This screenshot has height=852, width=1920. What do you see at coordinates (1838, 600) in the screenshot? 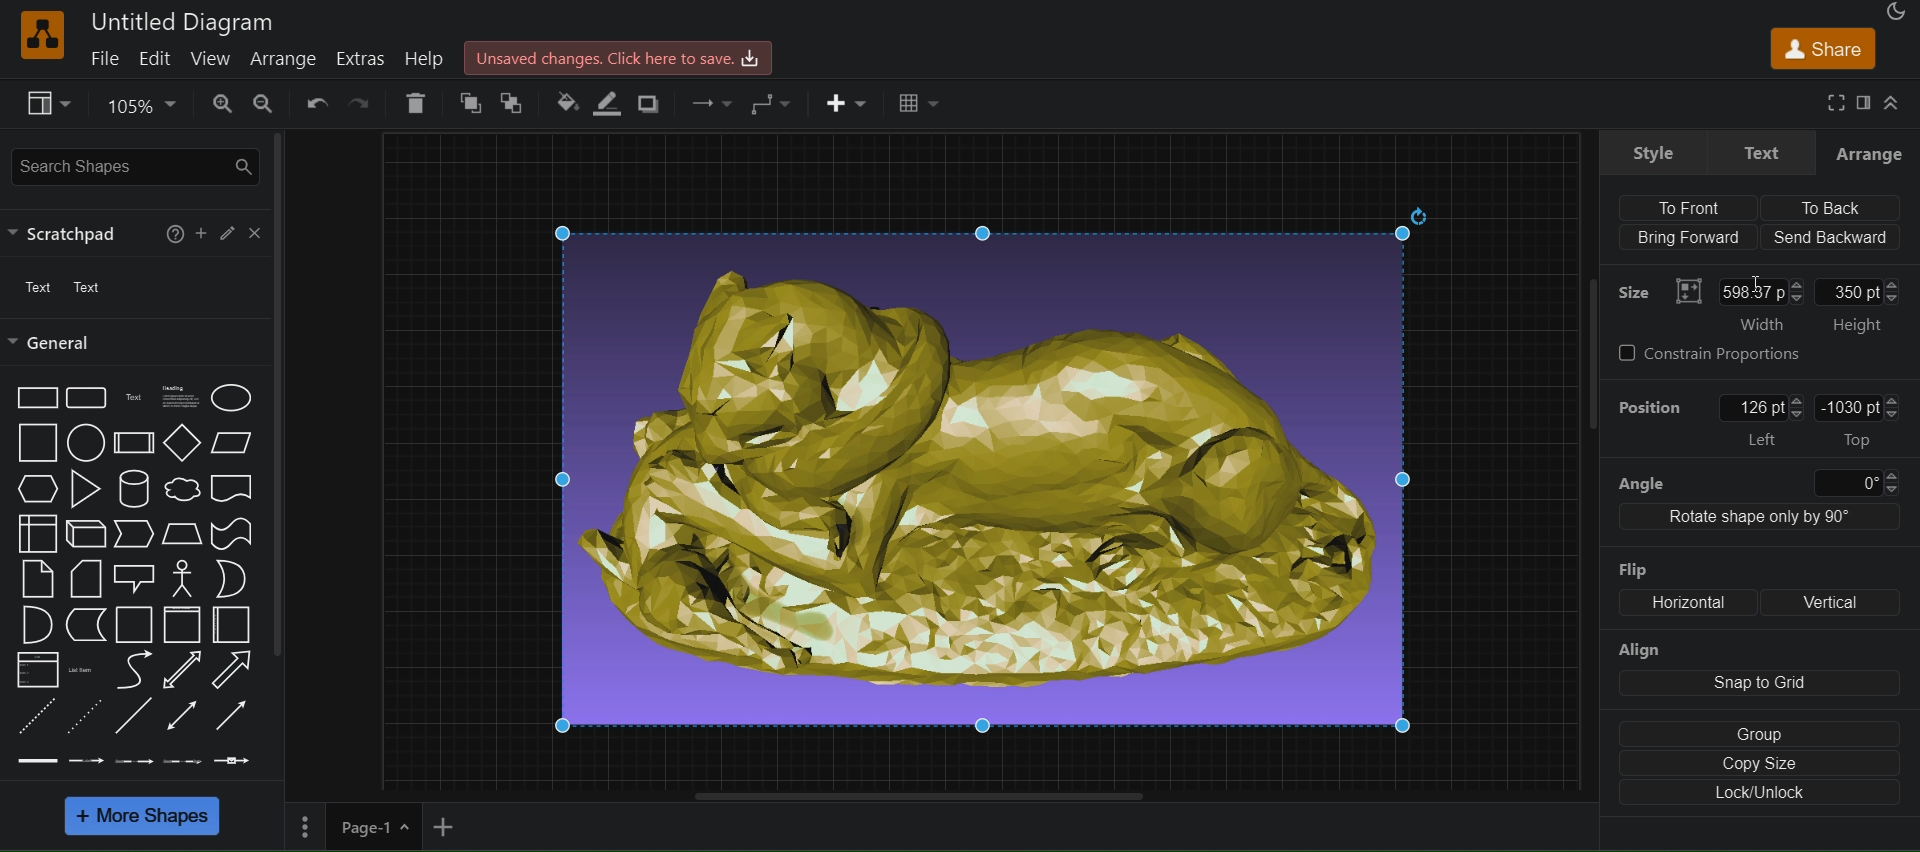
I see `Vertical` at bounding box center [1838, 600].